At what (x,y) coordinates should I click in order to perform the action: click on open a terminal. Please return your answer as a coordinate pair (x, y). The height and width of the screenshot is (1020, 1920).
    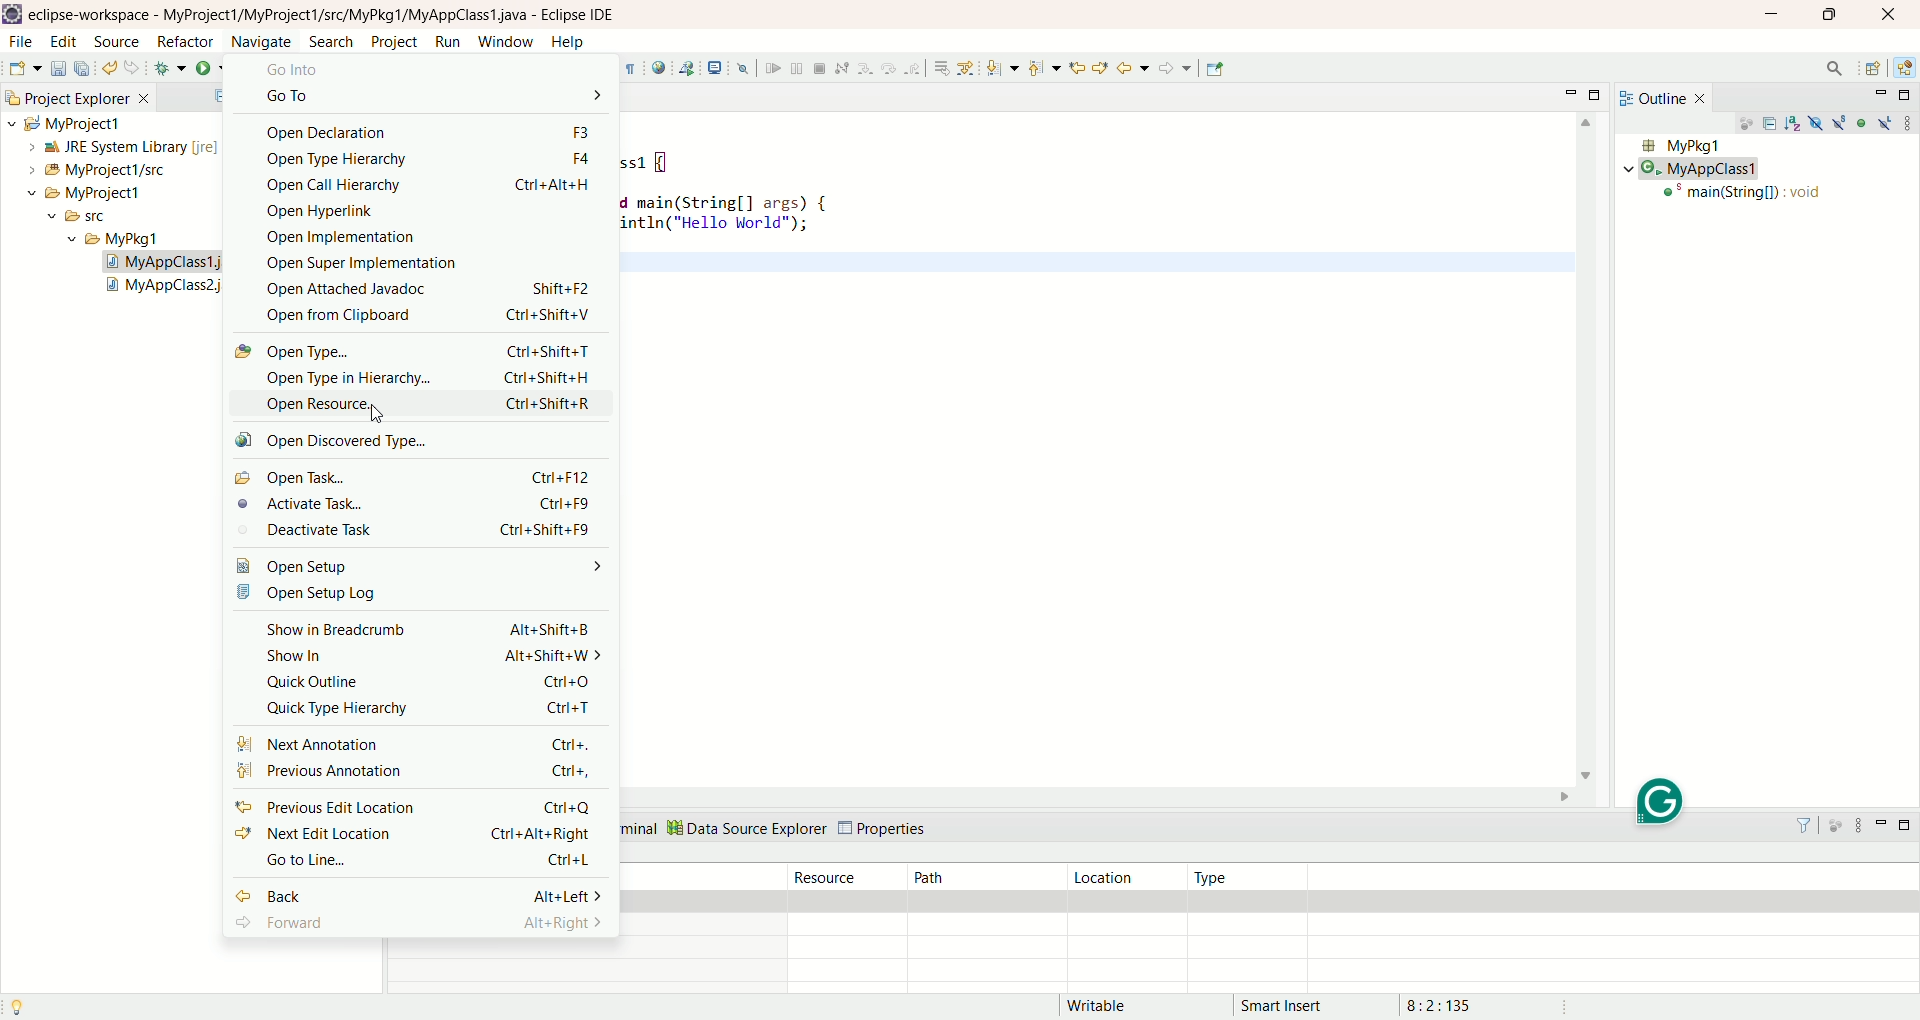
    Looking at the image, I should click on (715, 68).